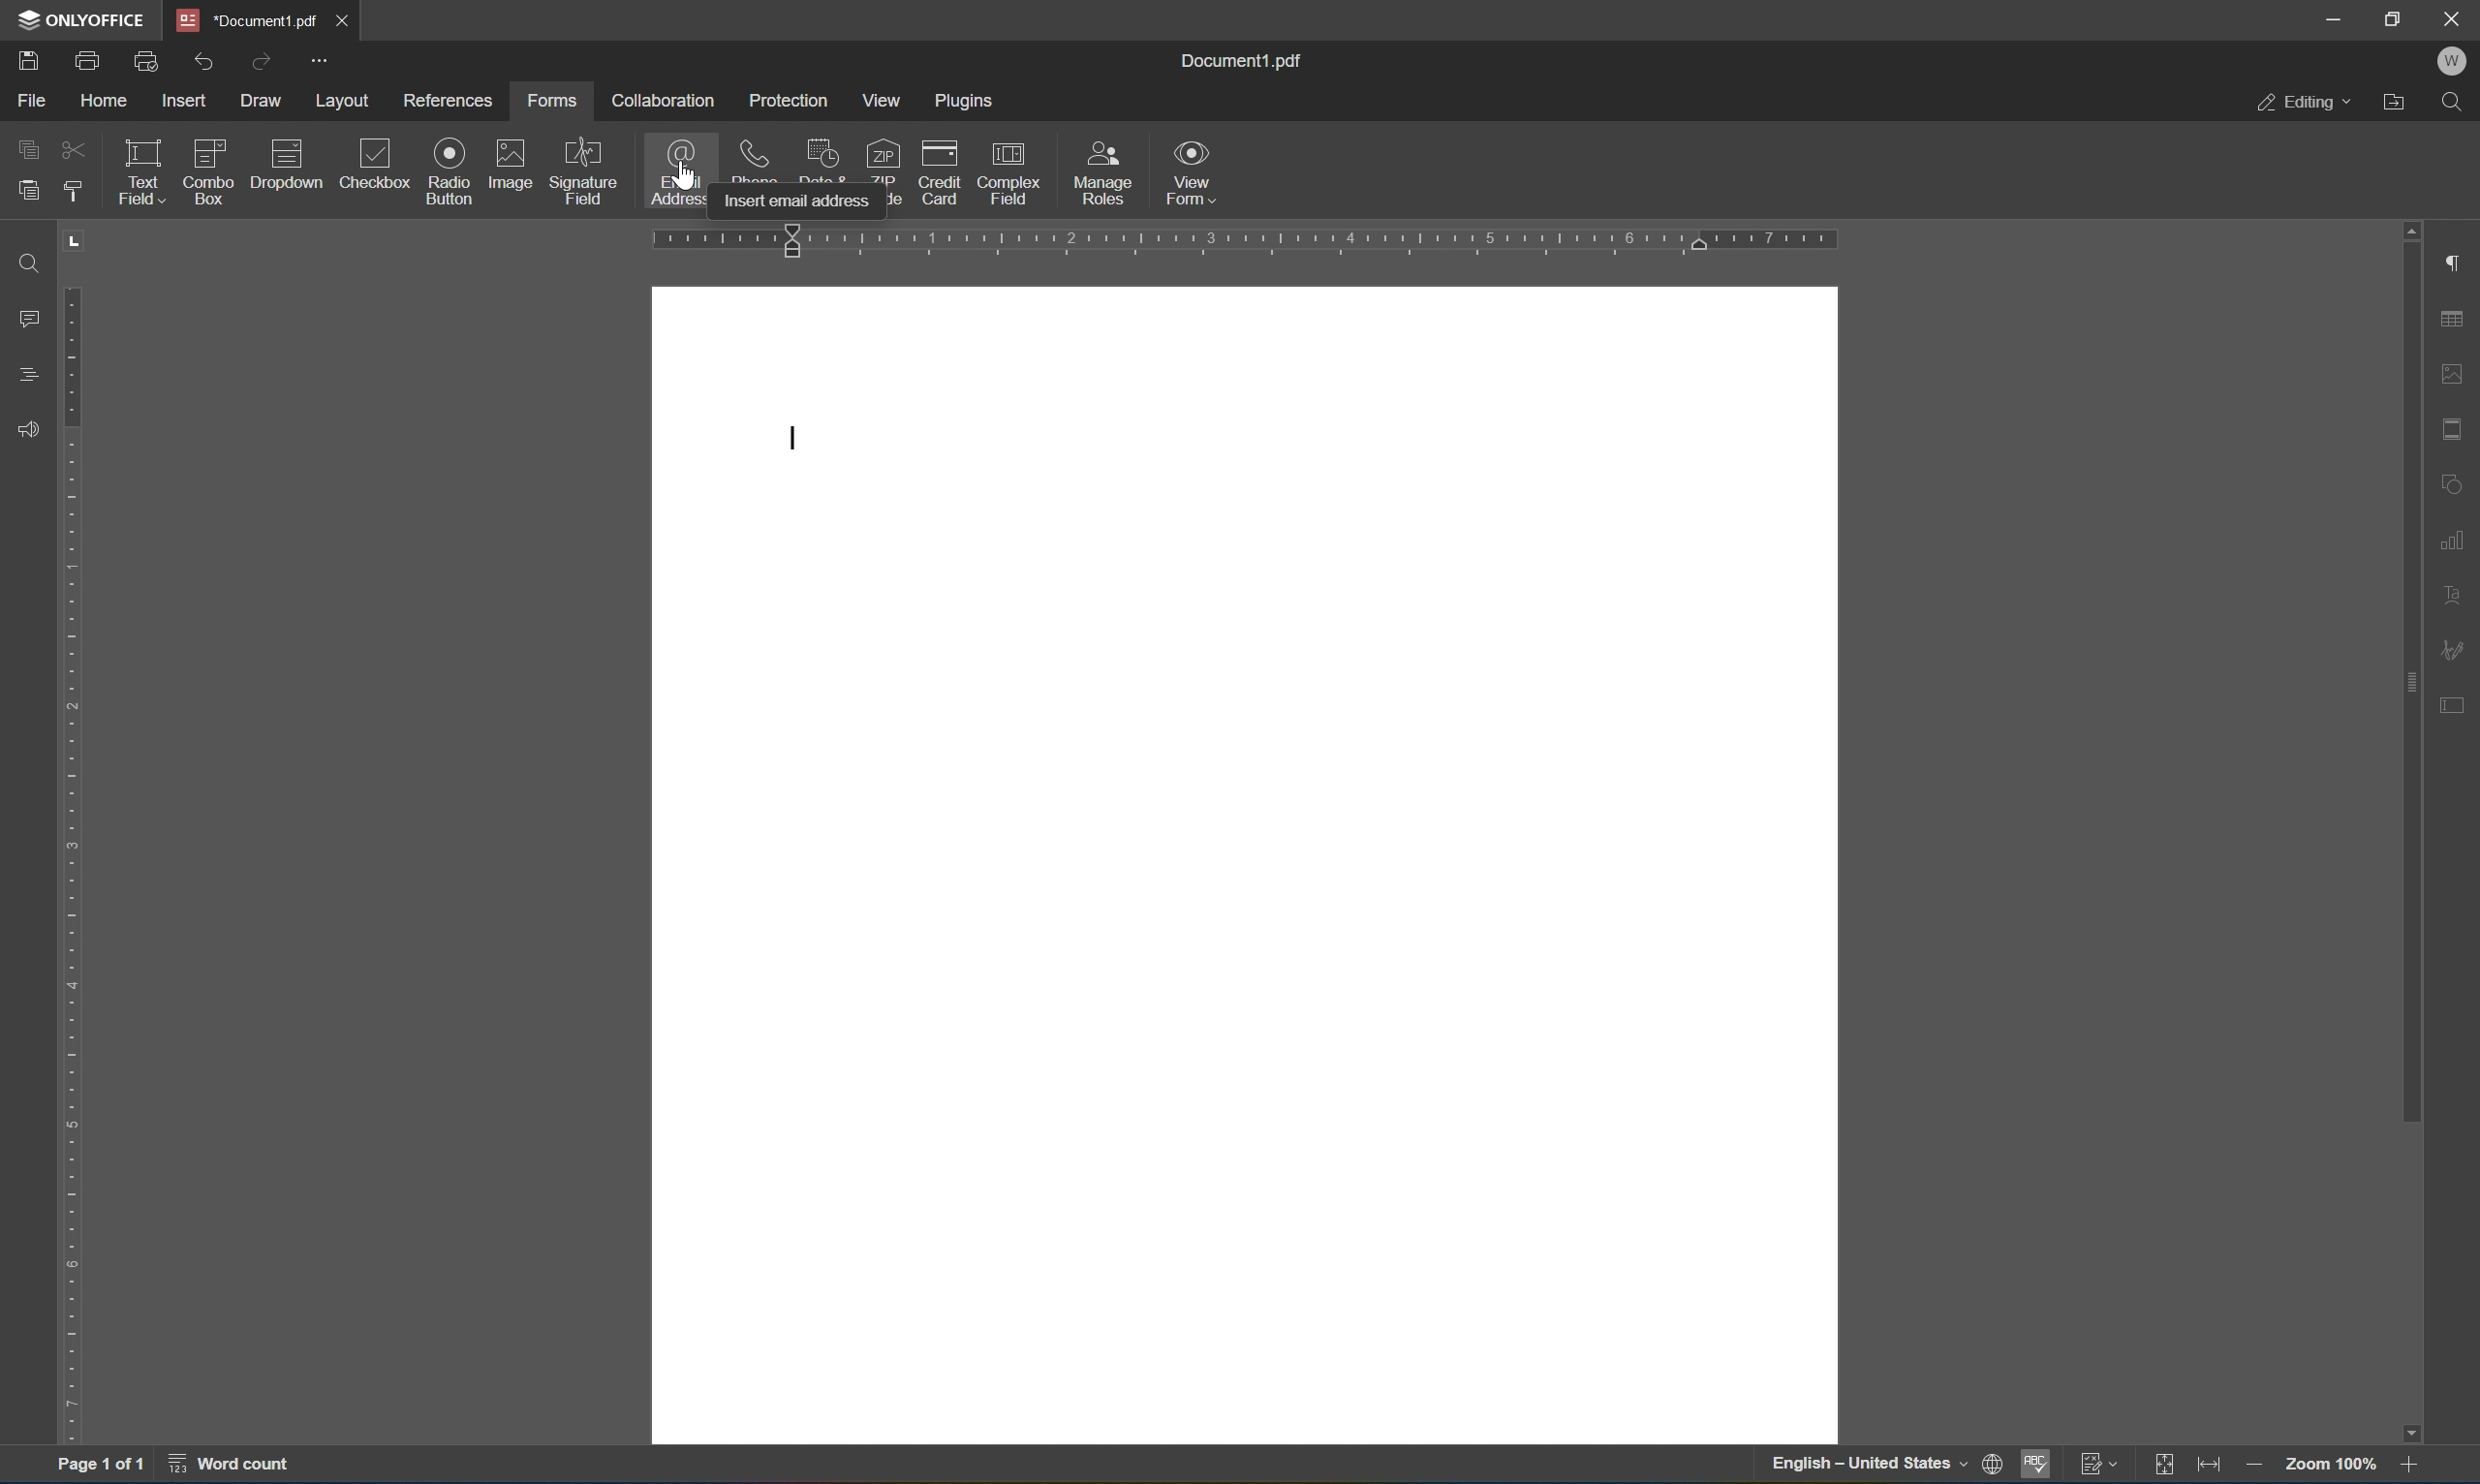 The height and width of the screenshot is (1484, 2480). Describe the element at coordinates (265, 103) in the screenshot. I see `draw` at that location.